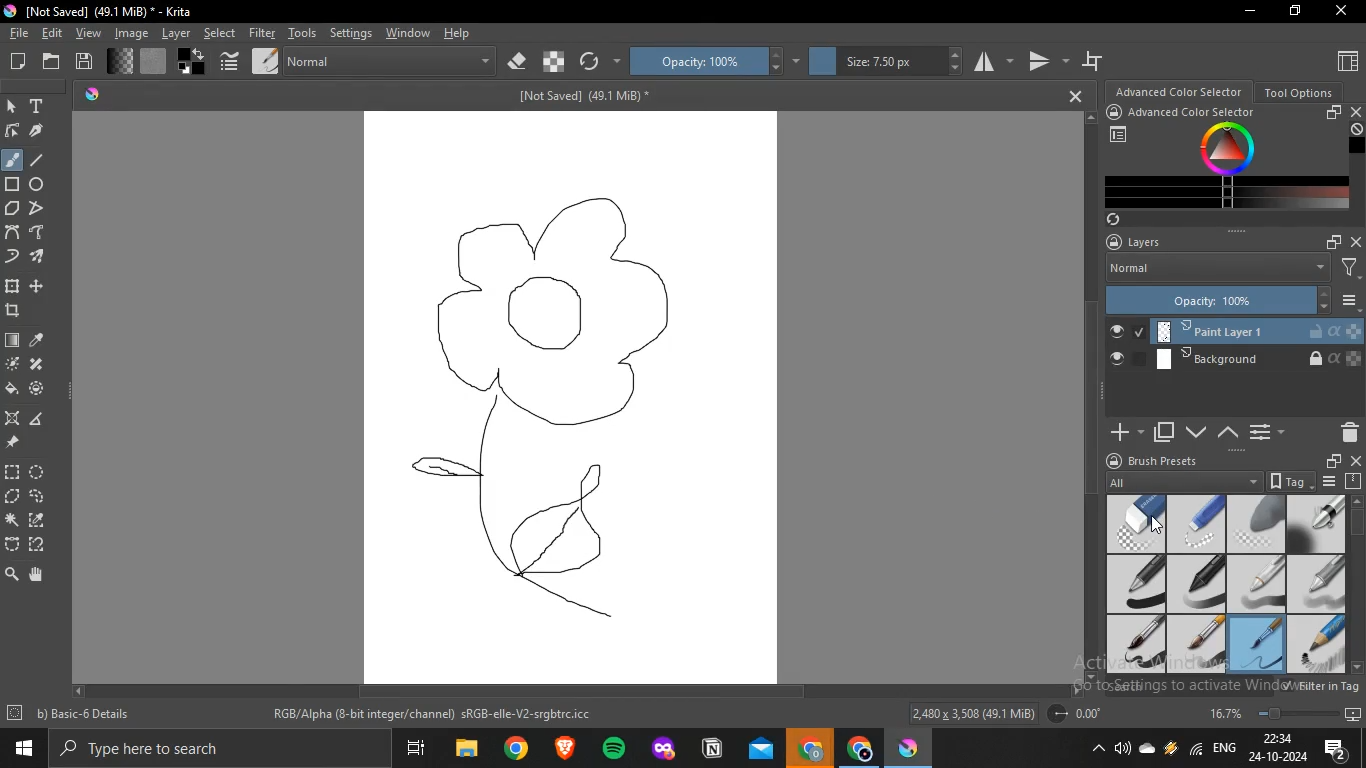  Describe the element at coordinates (12, 471) in the screenshot. I see `rectange selection tool` at that location.